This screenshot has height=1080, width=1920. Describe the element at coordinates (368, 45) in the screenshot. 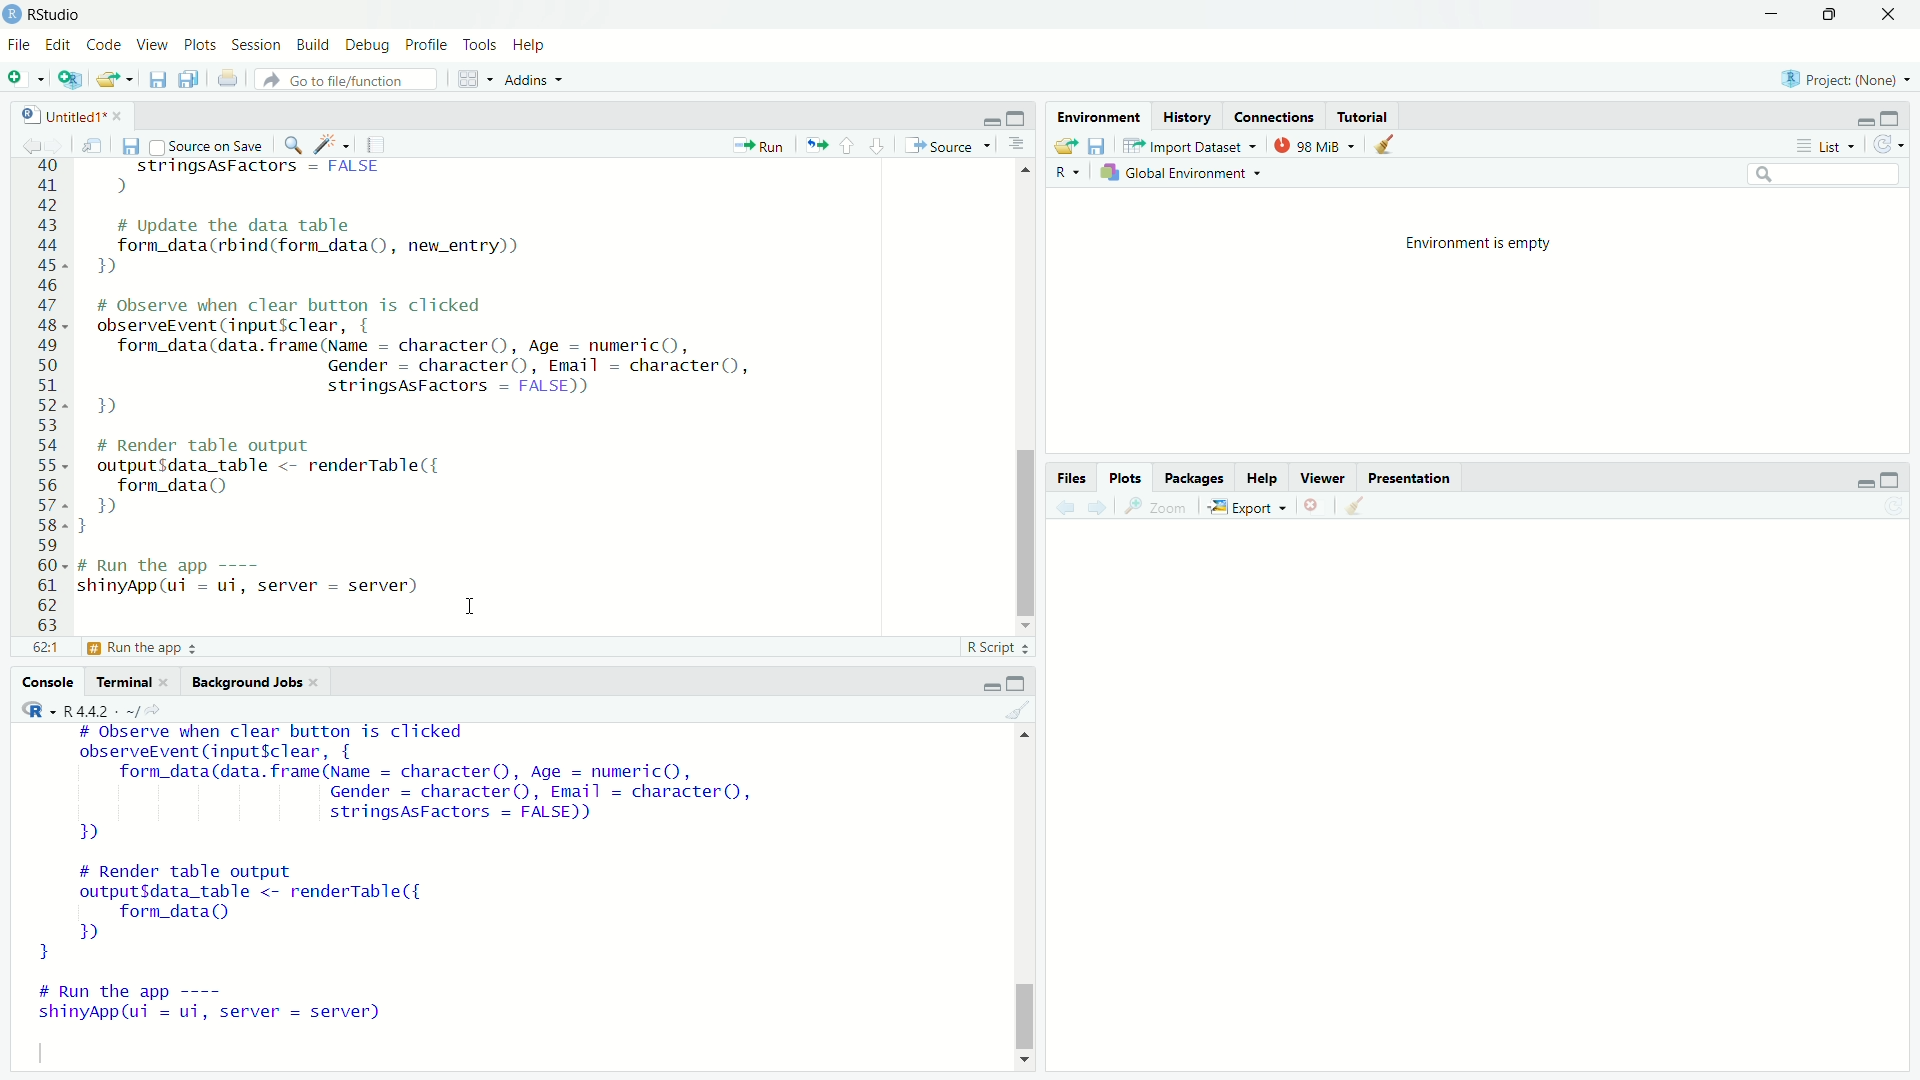

I see `Debug` at that location.